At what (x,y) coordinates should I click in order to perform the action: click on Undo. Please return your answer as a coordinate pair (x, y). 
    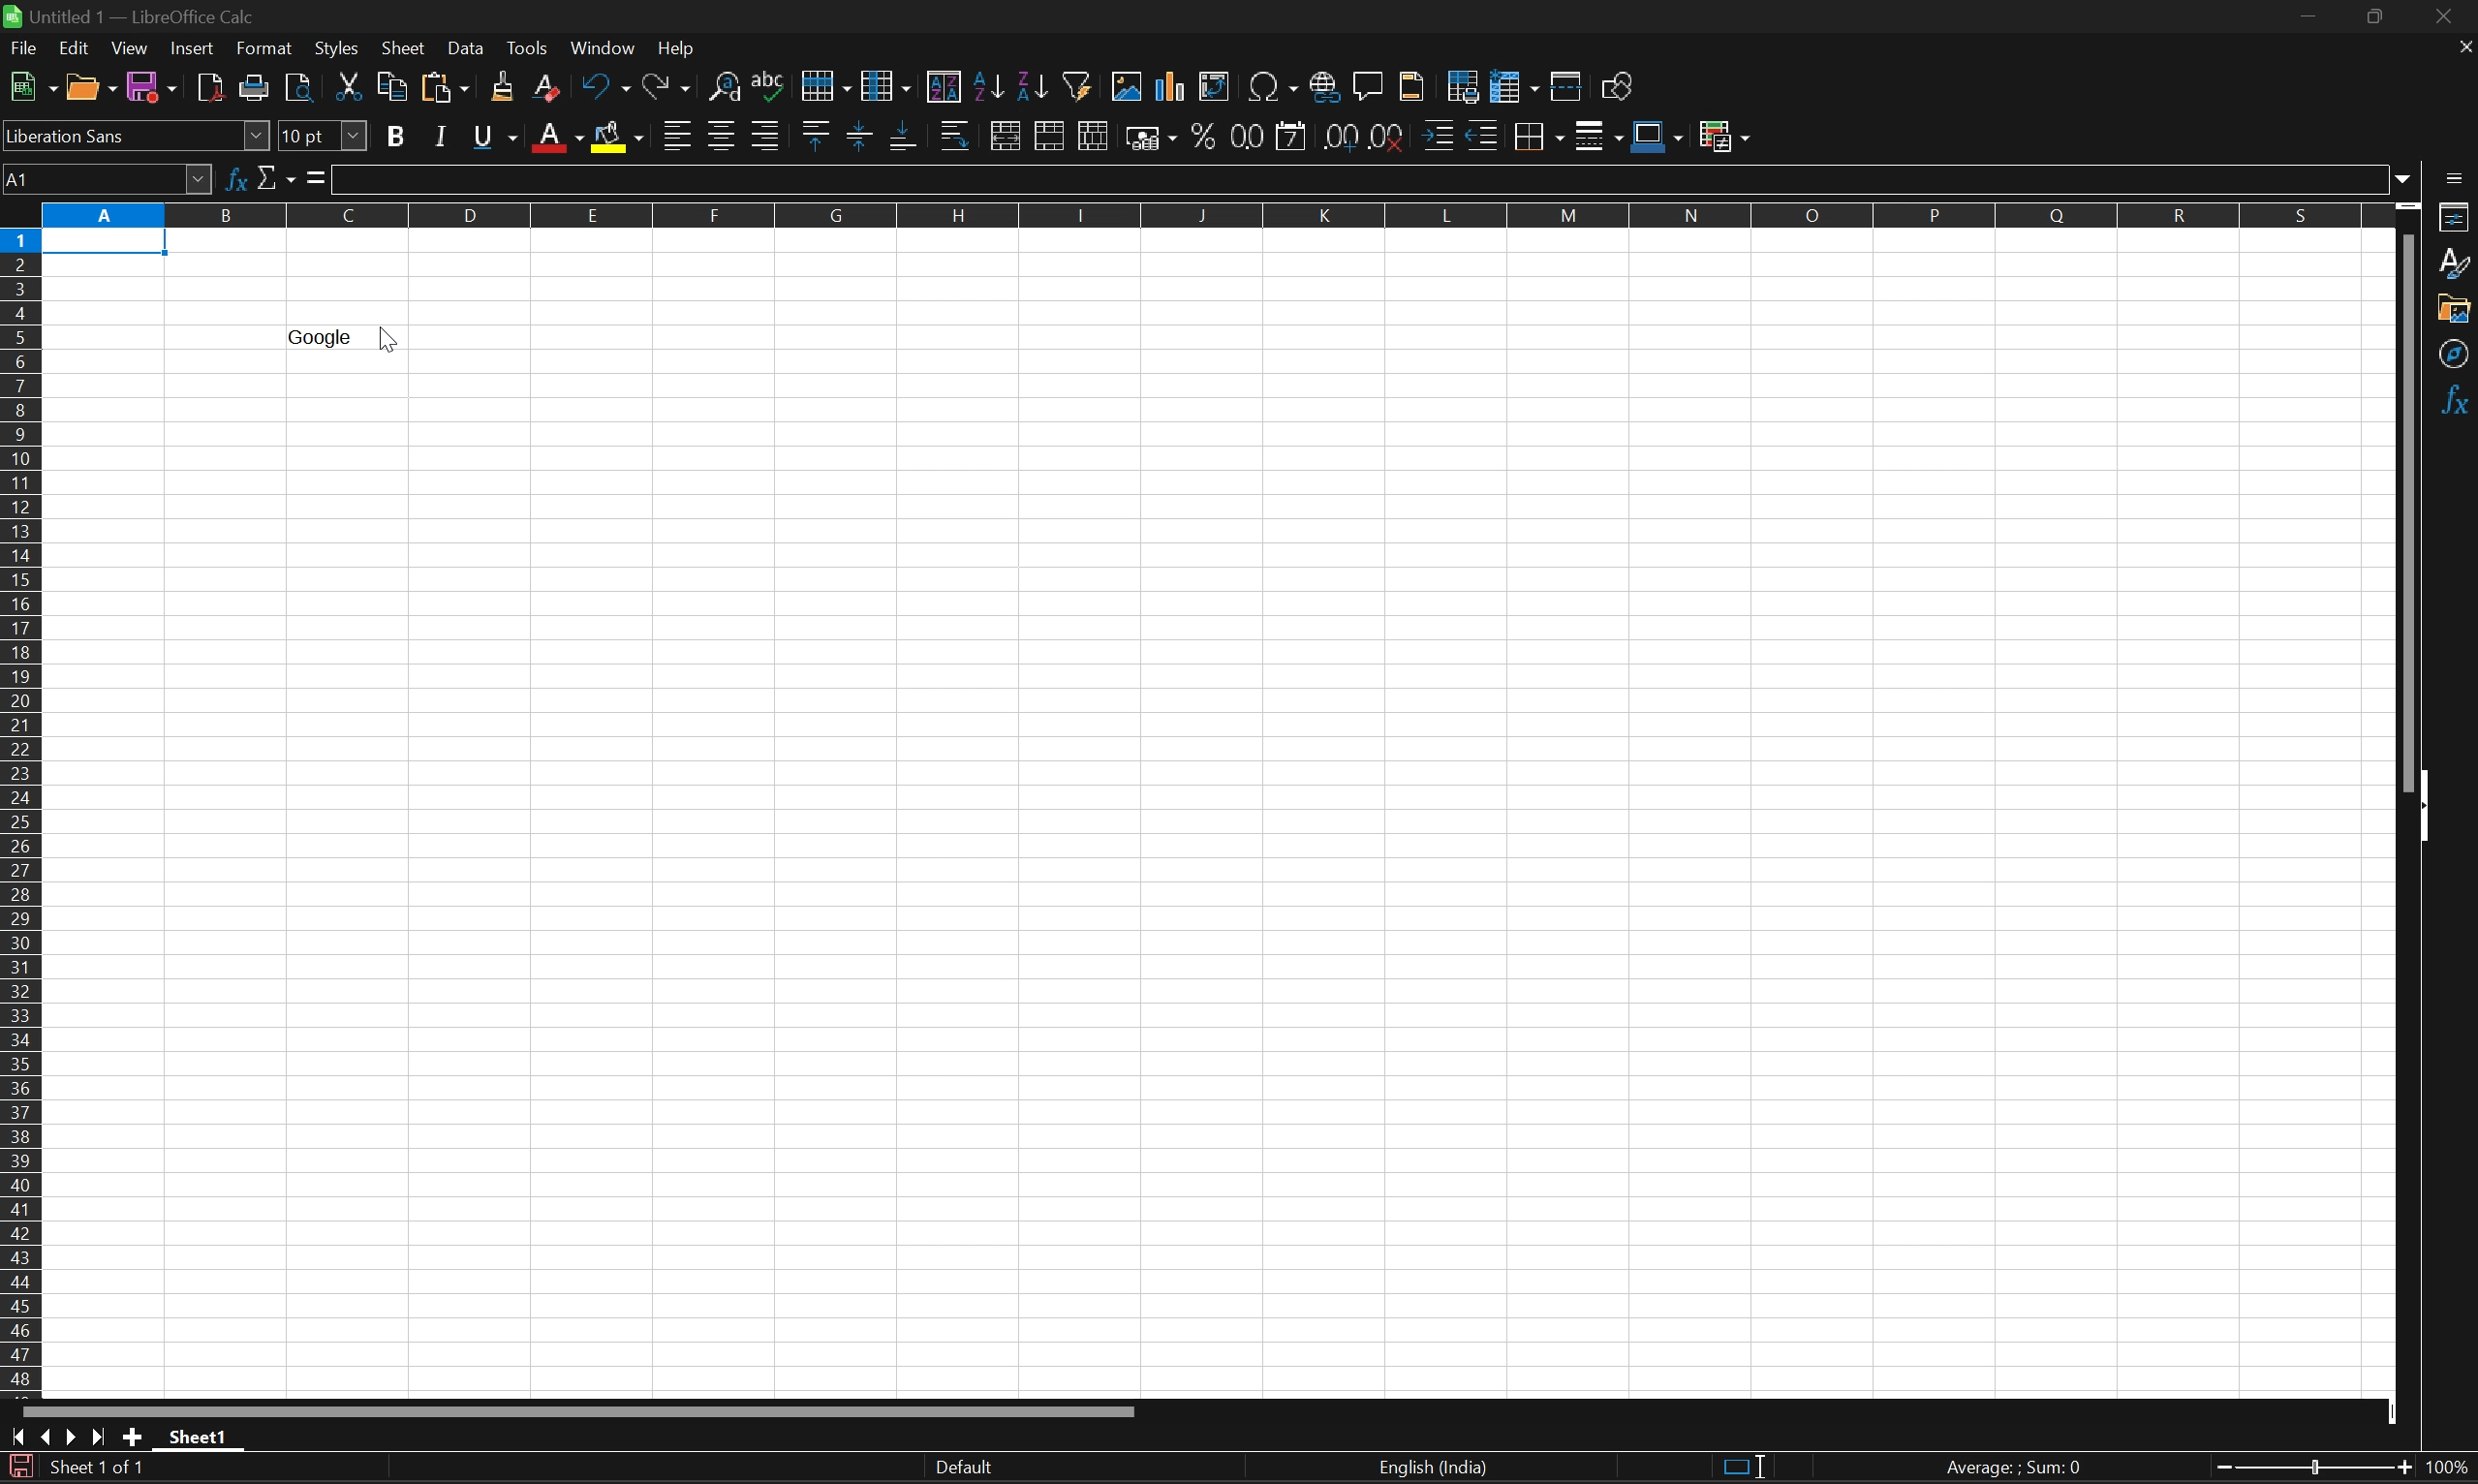
    Looking at the image, I should click on (605, 89).